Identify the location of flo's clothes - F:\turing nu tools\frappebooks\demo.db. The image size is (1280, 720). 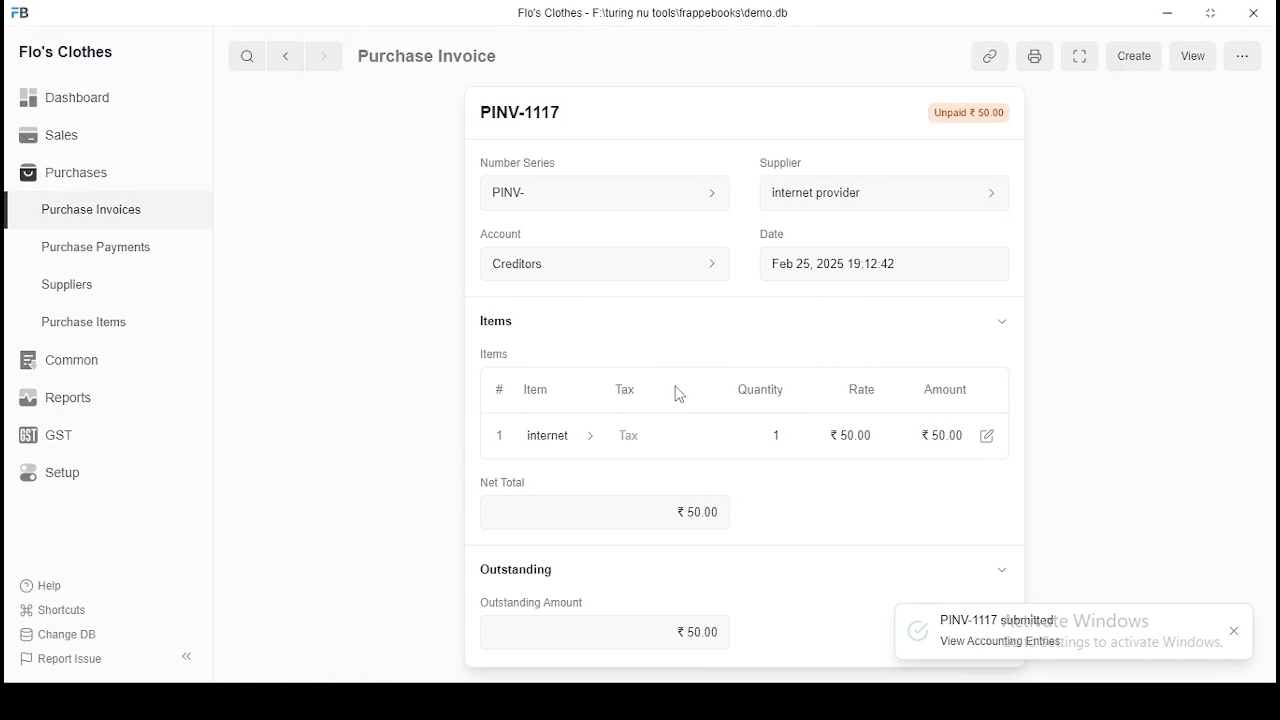
(654, 13).